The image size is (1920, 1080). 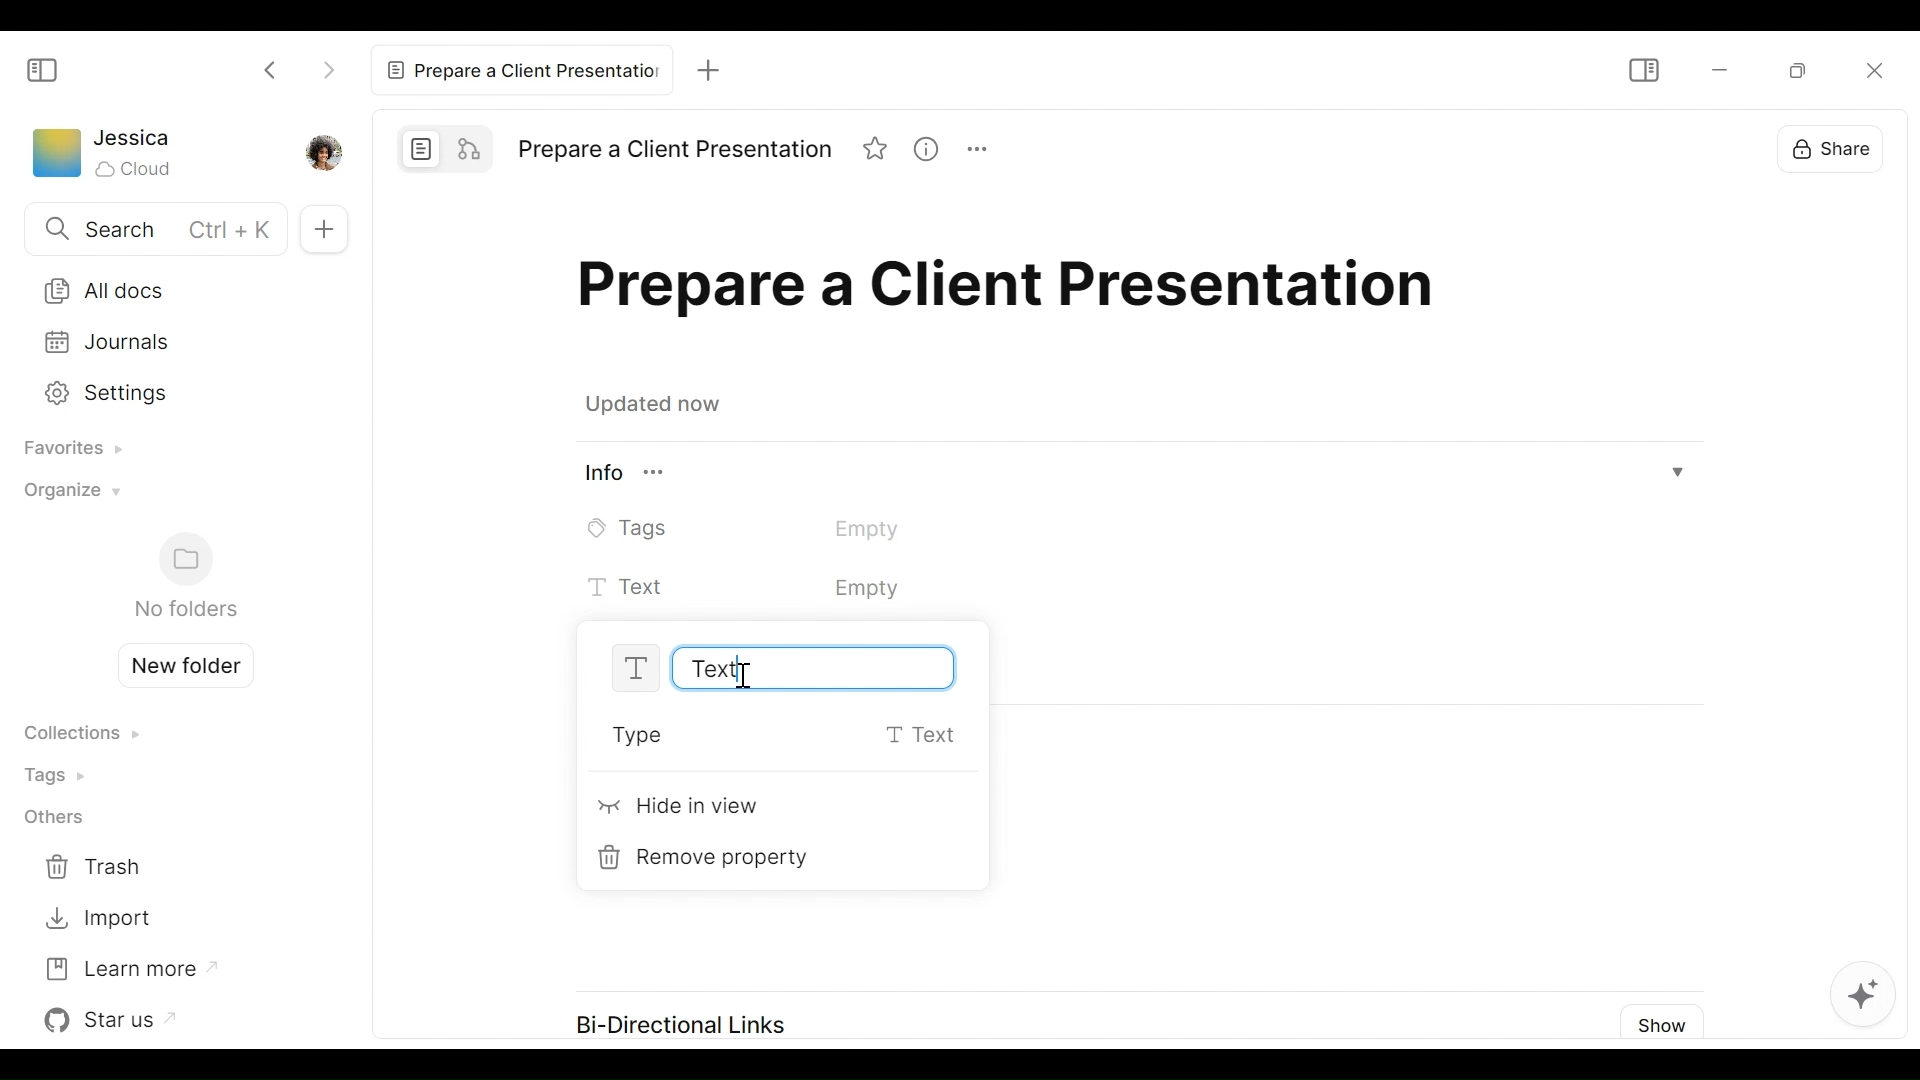 I want to click on Click to go Forward, so click(x=328, y=66).